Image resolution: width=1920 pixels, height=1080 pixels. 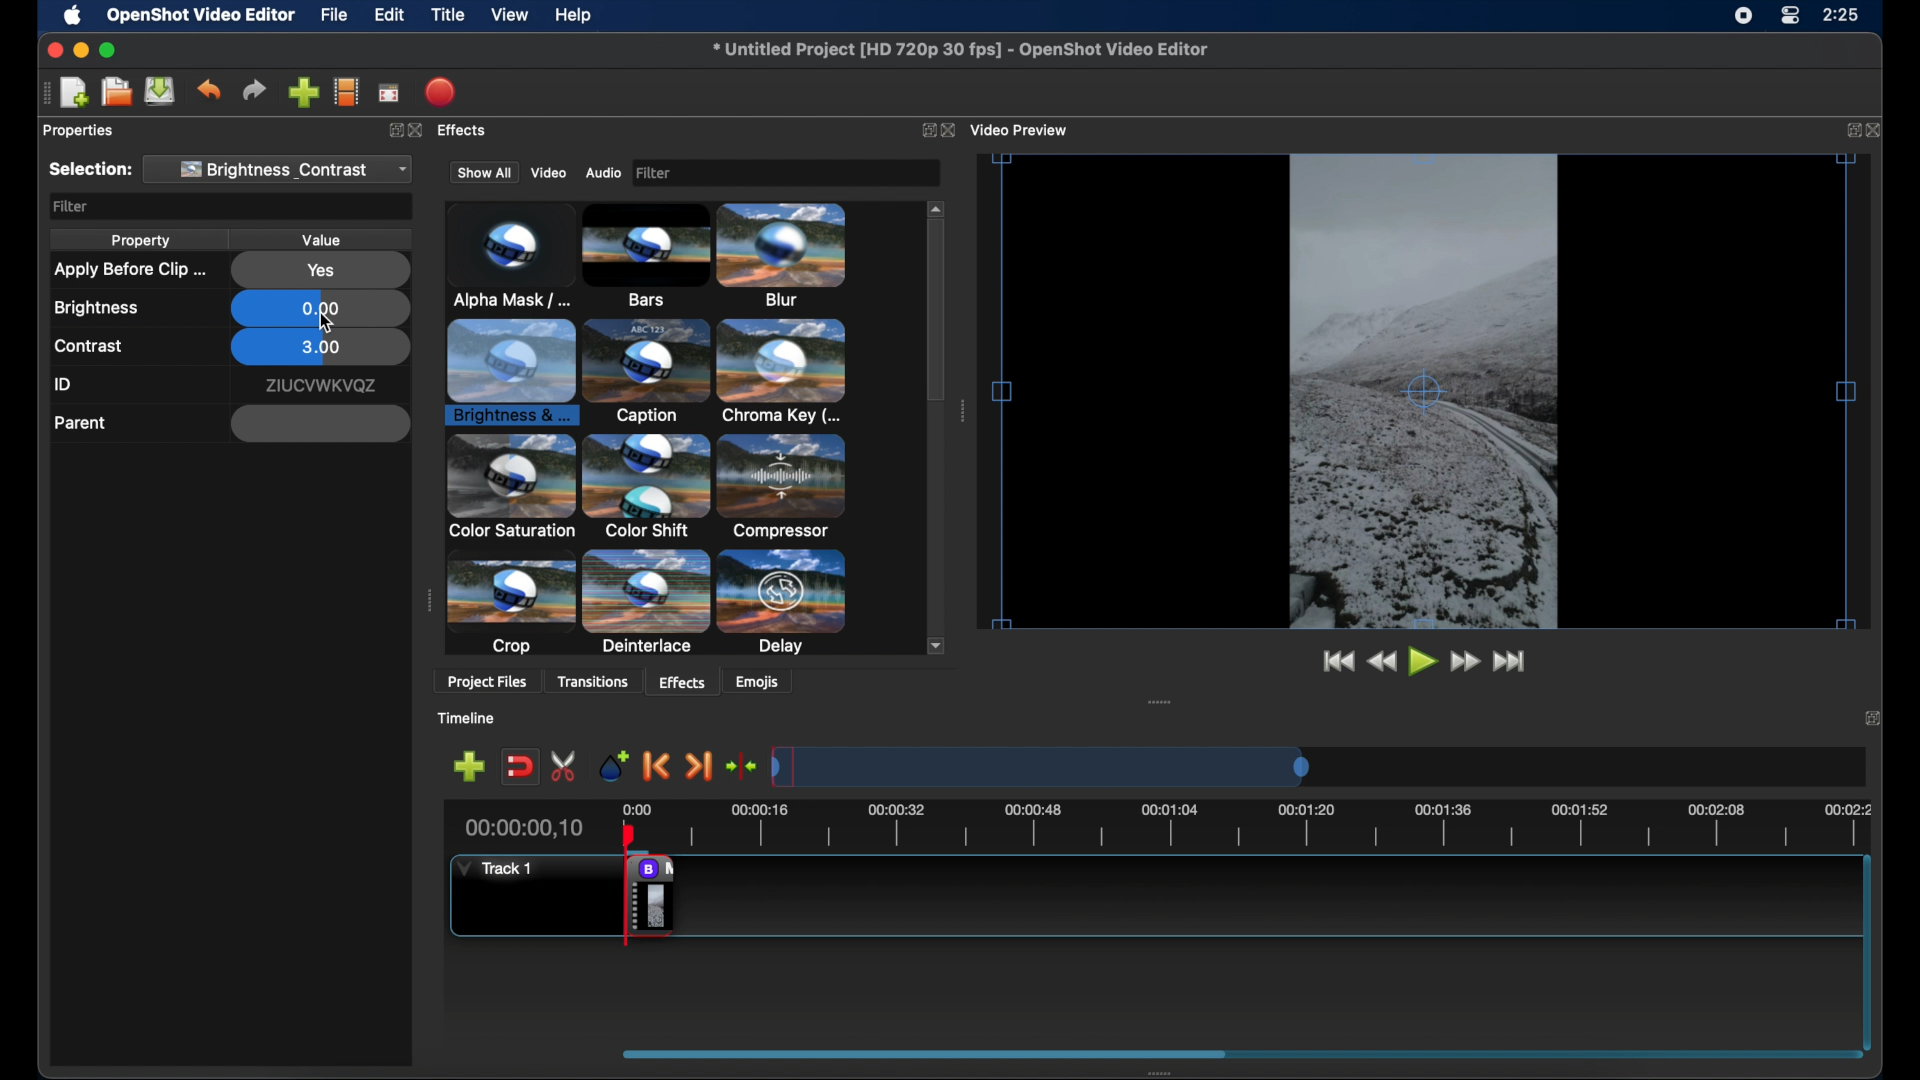 What do you see at coordinates (116, 92) in the screenshot?
I see `open project` at bounding box center [116, 92].